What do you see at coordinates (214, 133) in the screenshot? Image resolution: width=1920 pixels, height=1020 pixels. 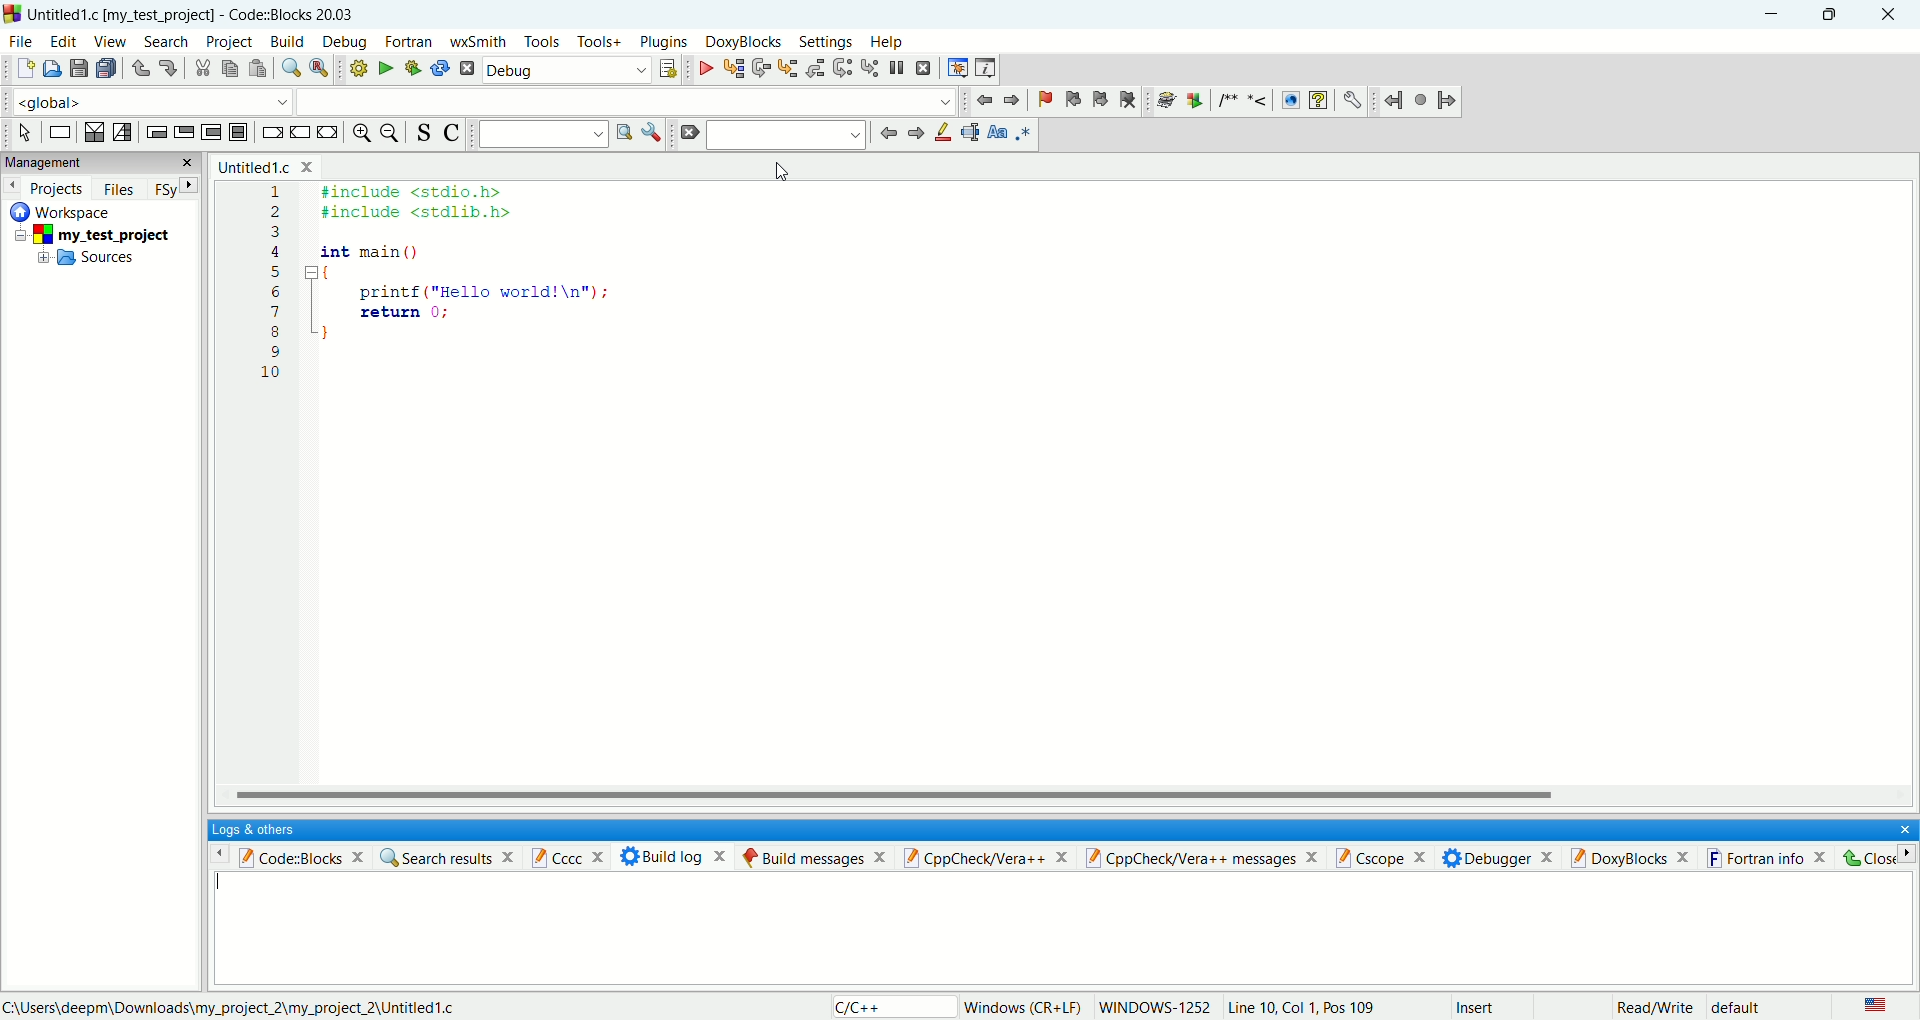 I see `counting loop` at bounding box center [214, 133].